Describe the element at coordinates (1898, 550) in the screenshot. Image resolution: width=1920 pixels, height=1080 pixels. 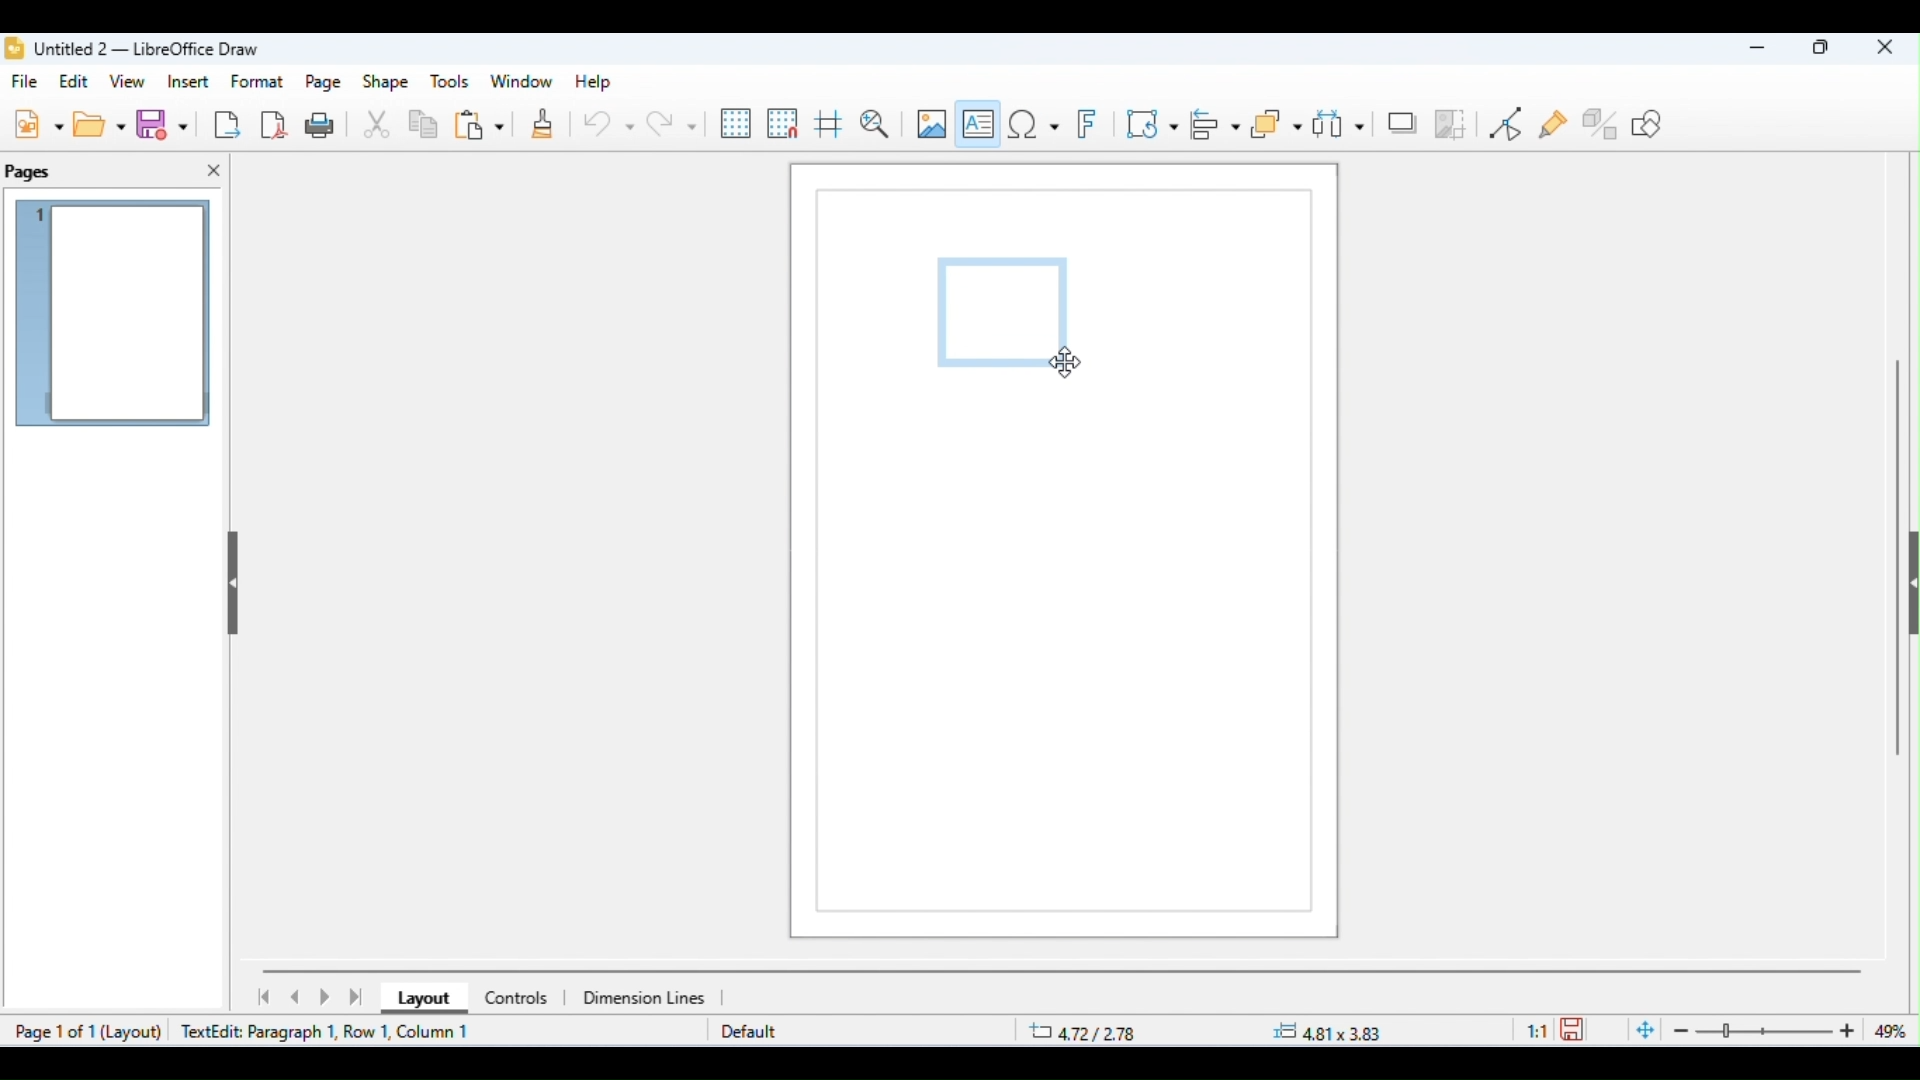
I see `vertical scroll bar` at that location.